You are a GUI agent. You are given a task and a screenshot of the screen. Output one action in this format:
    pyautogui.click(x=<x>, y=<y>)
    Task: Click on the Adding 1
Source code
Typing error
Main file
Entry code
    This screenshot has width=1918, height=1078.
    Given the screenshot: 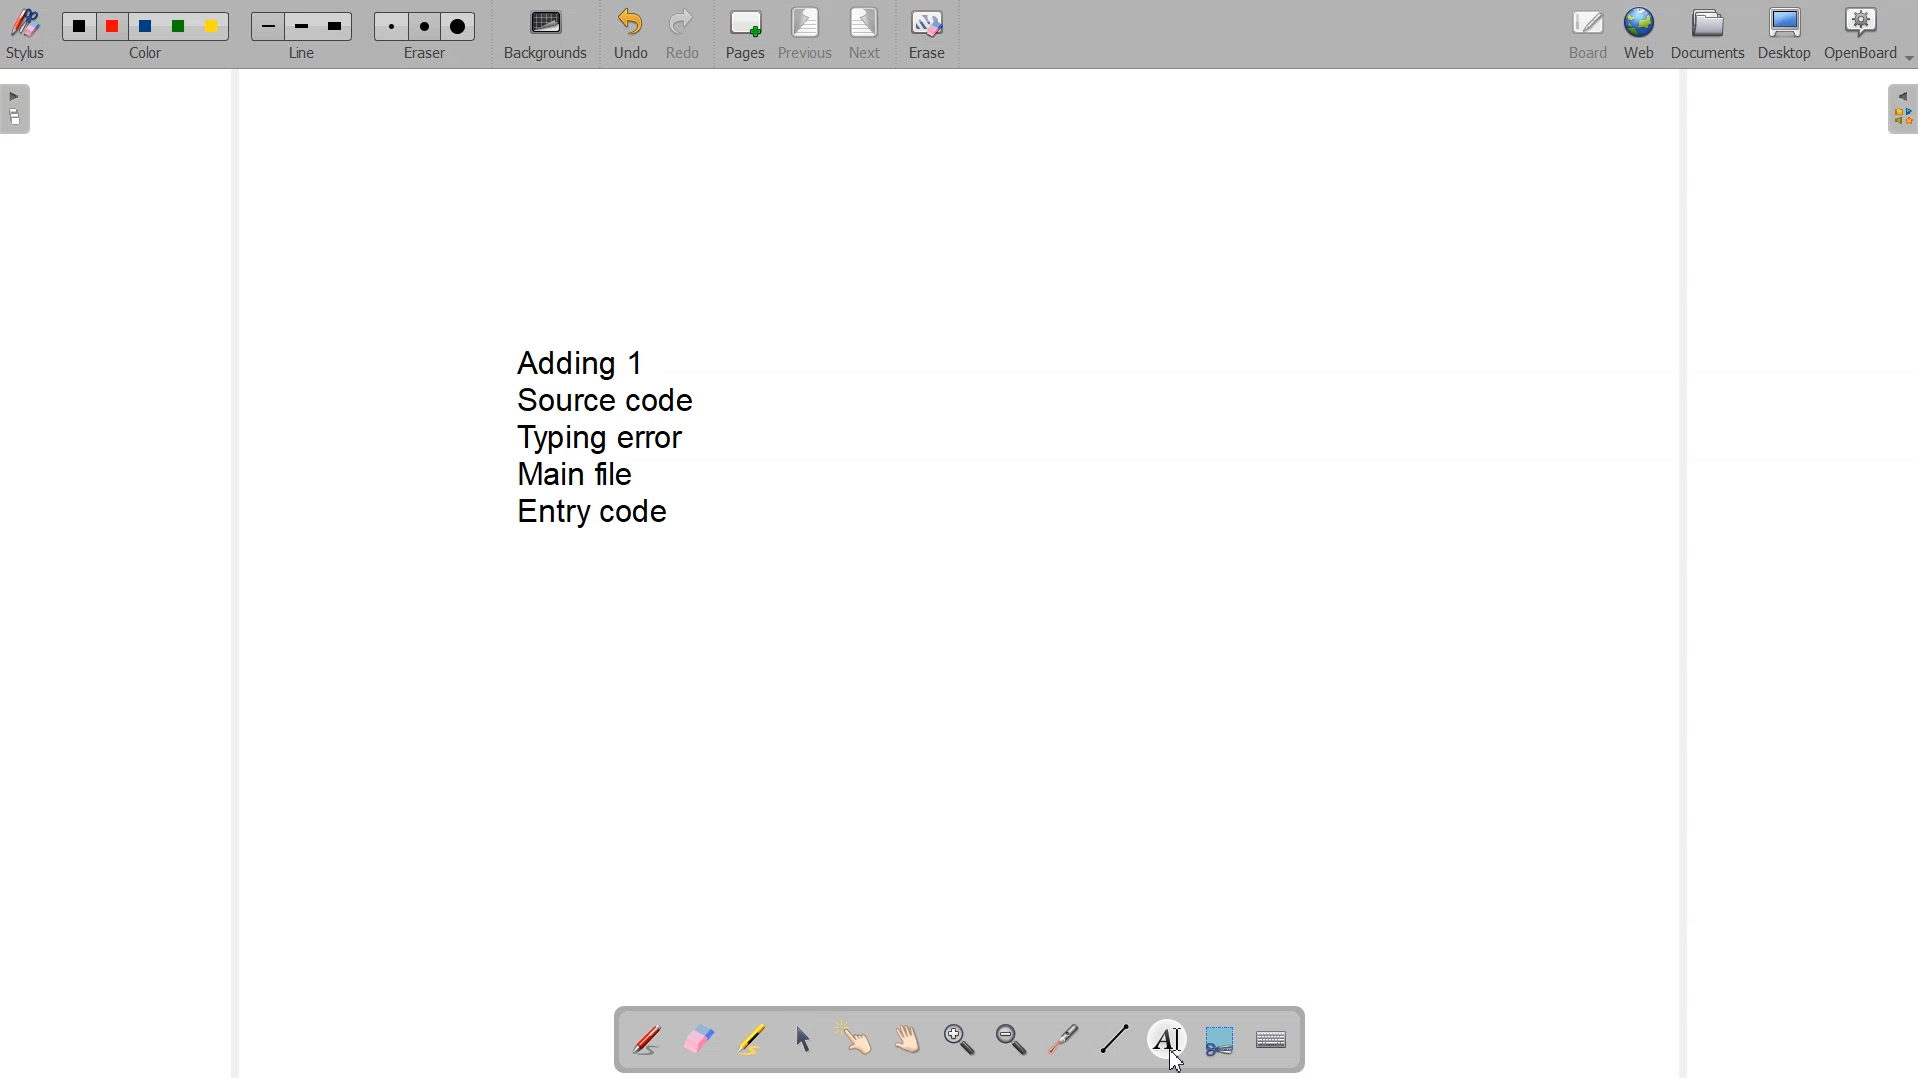 What is the action you would take?
    pyautogui.click(x=607, y=443)
    